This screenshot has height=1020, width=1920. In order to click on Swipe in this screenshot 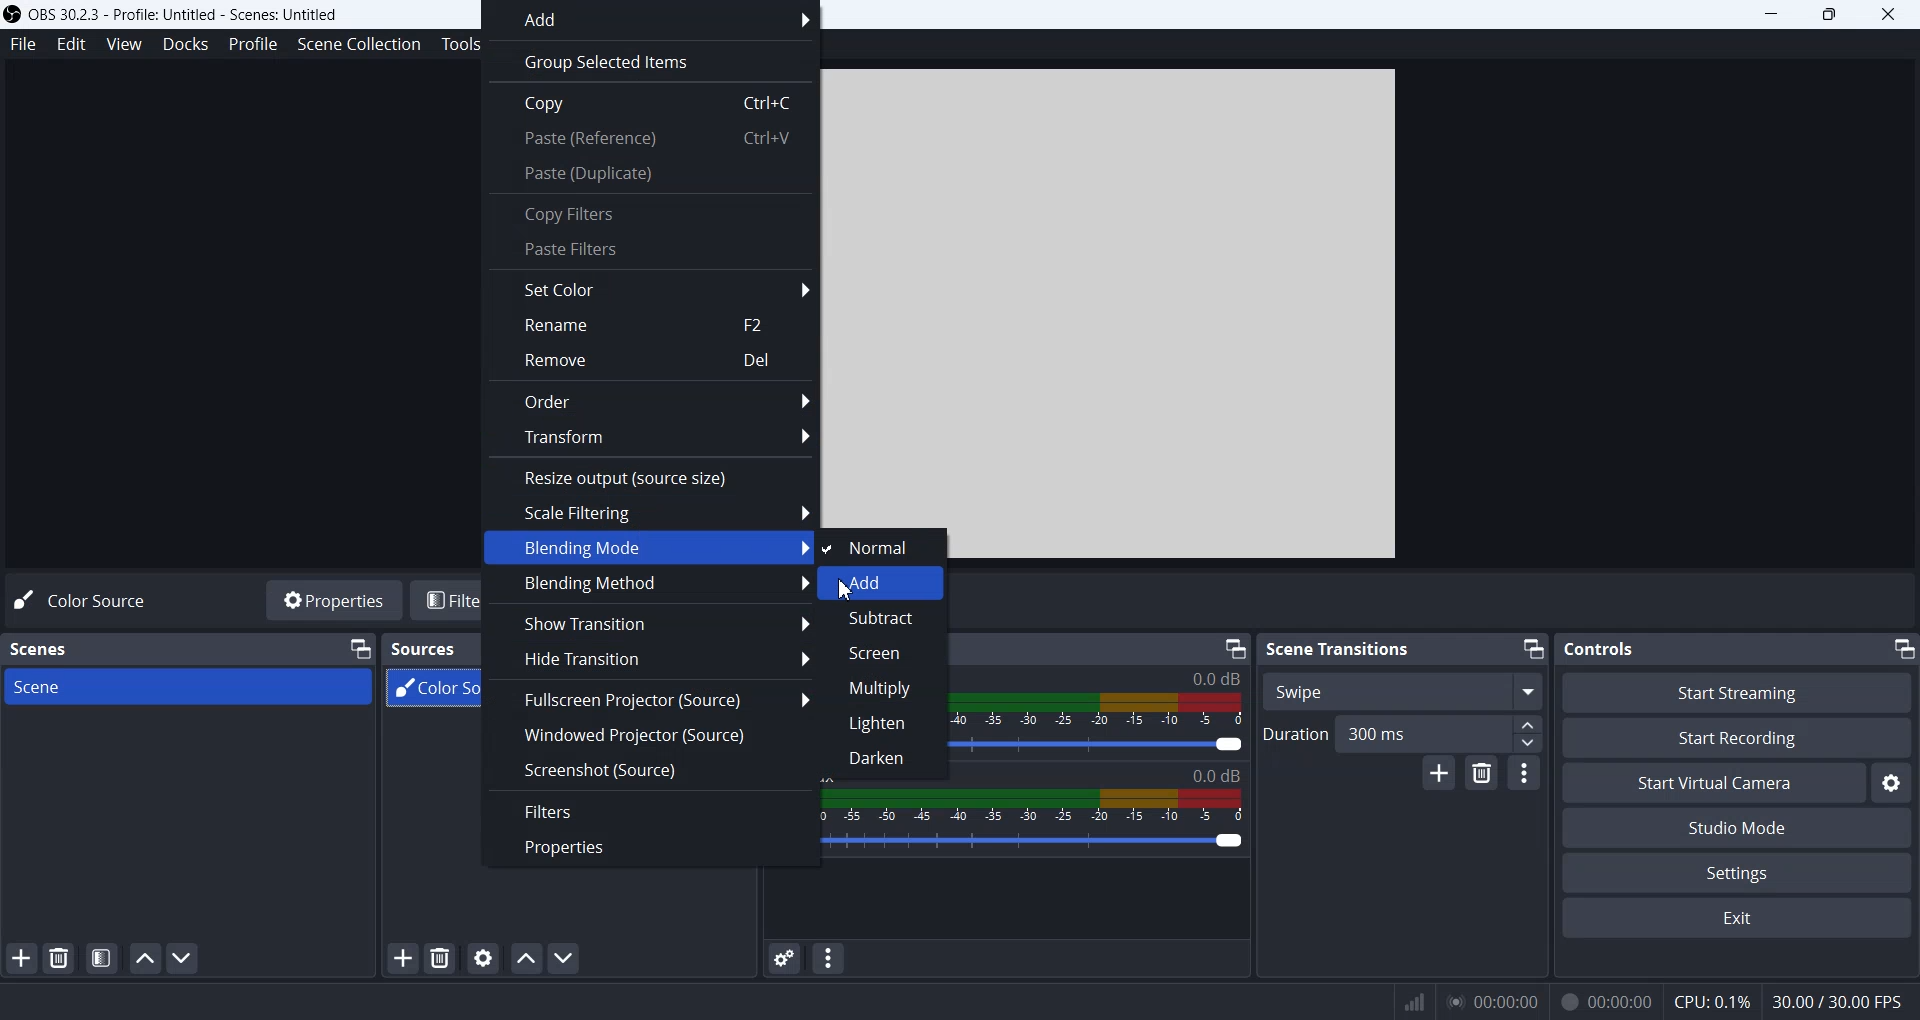, I will do `click(1402, 690)`.